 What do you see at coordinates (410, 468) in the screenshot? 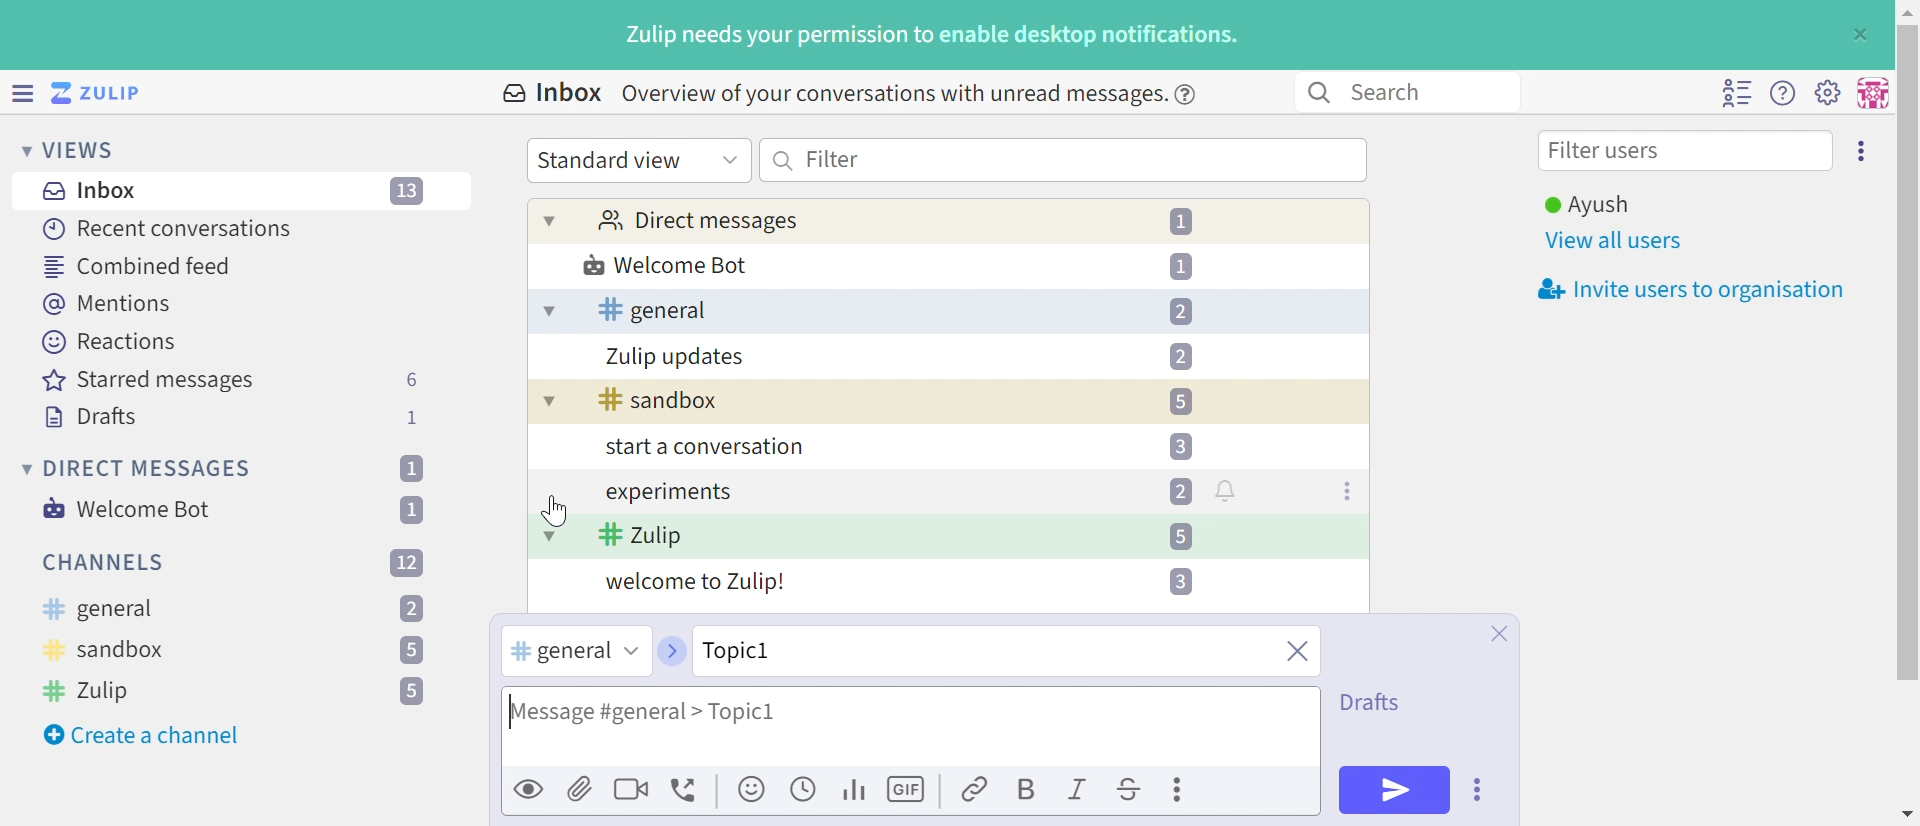
I see `1` at bounding box center [410, 468].